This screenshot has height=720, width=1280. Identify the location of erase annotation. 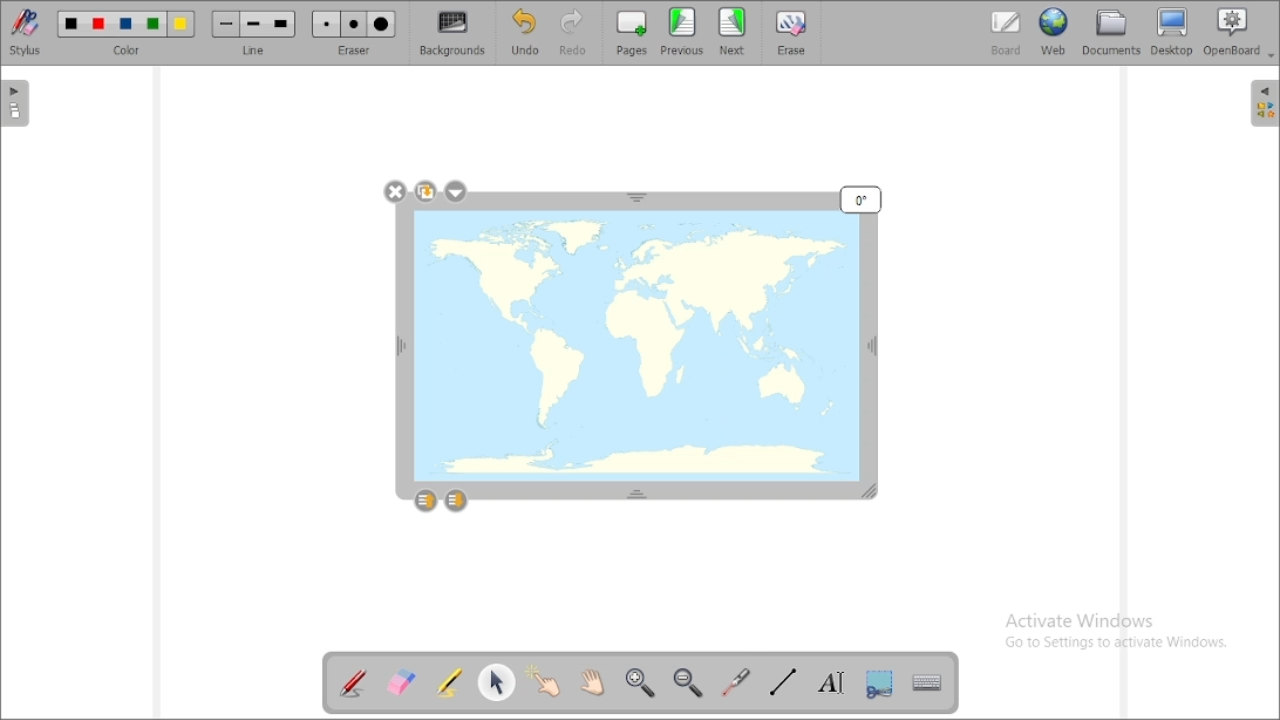
(400, 683).